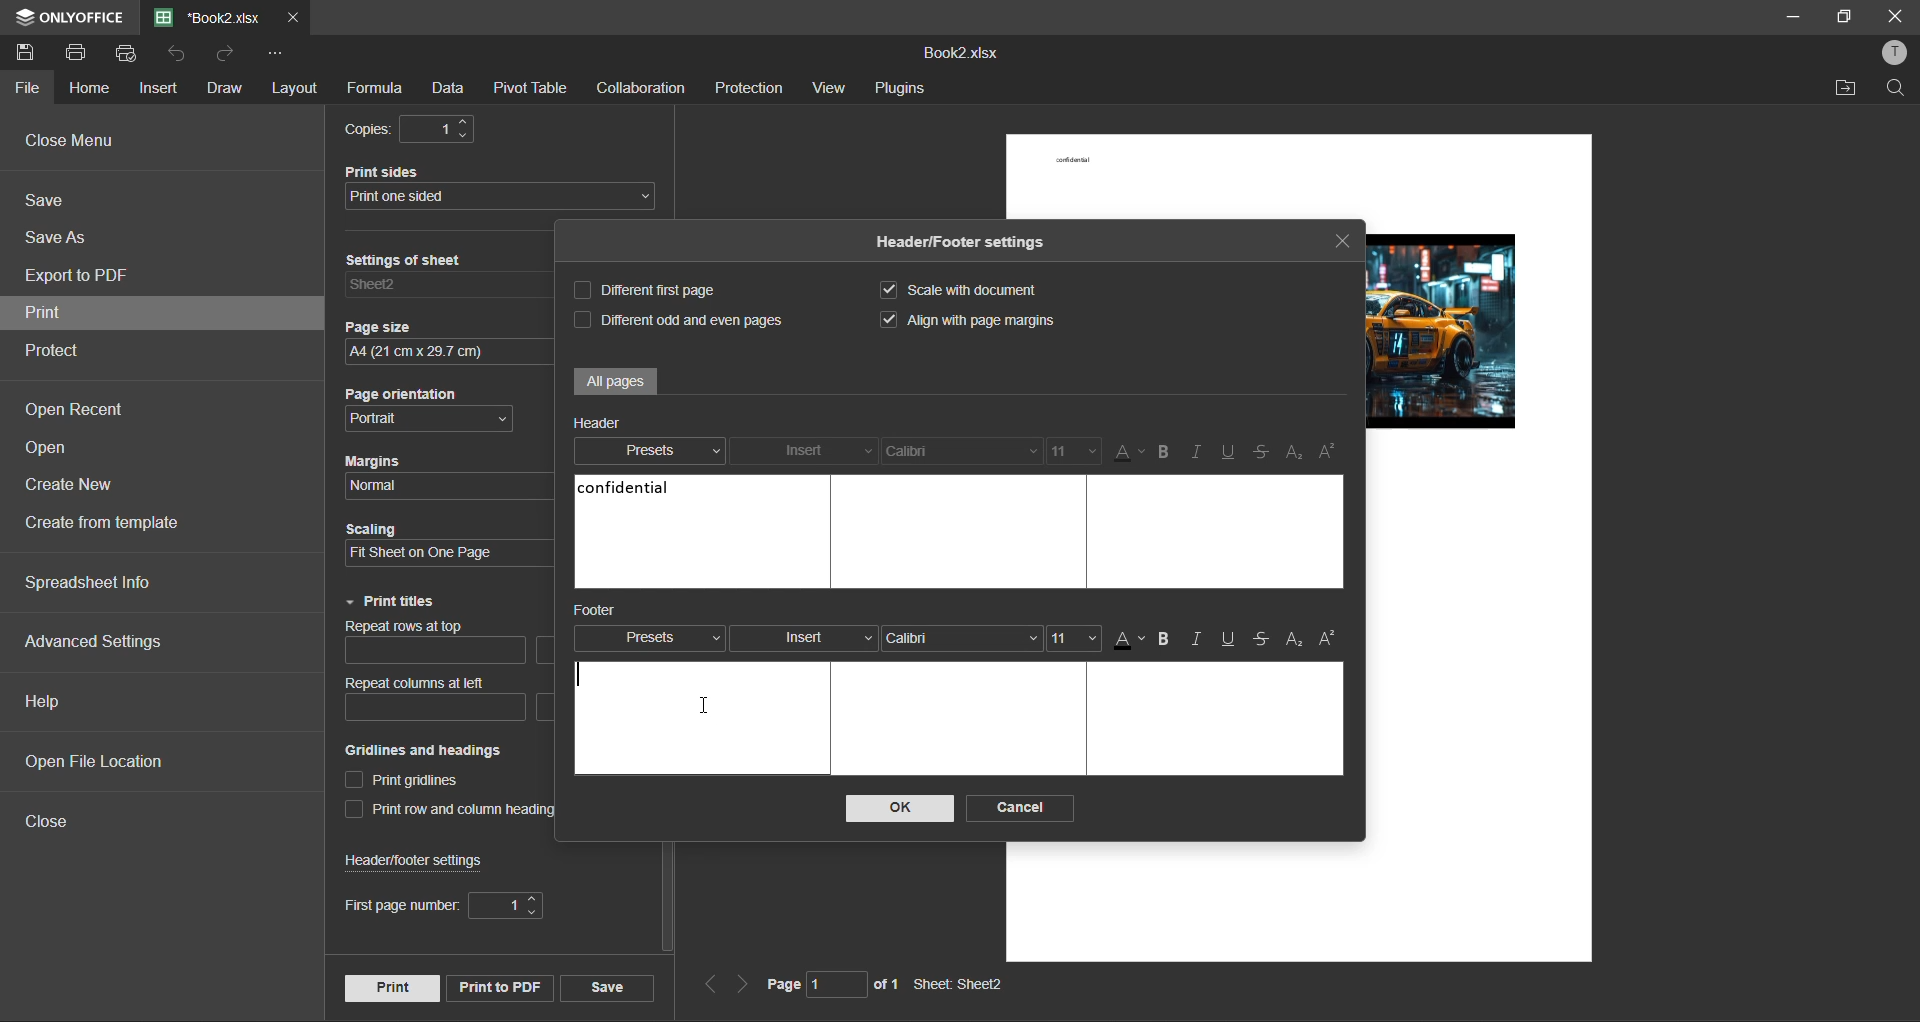 The height and width of the screenshot is (1022, 1920). Describe the element at coordinates (232, 55) in the screenshot. I see `redo` at that location.